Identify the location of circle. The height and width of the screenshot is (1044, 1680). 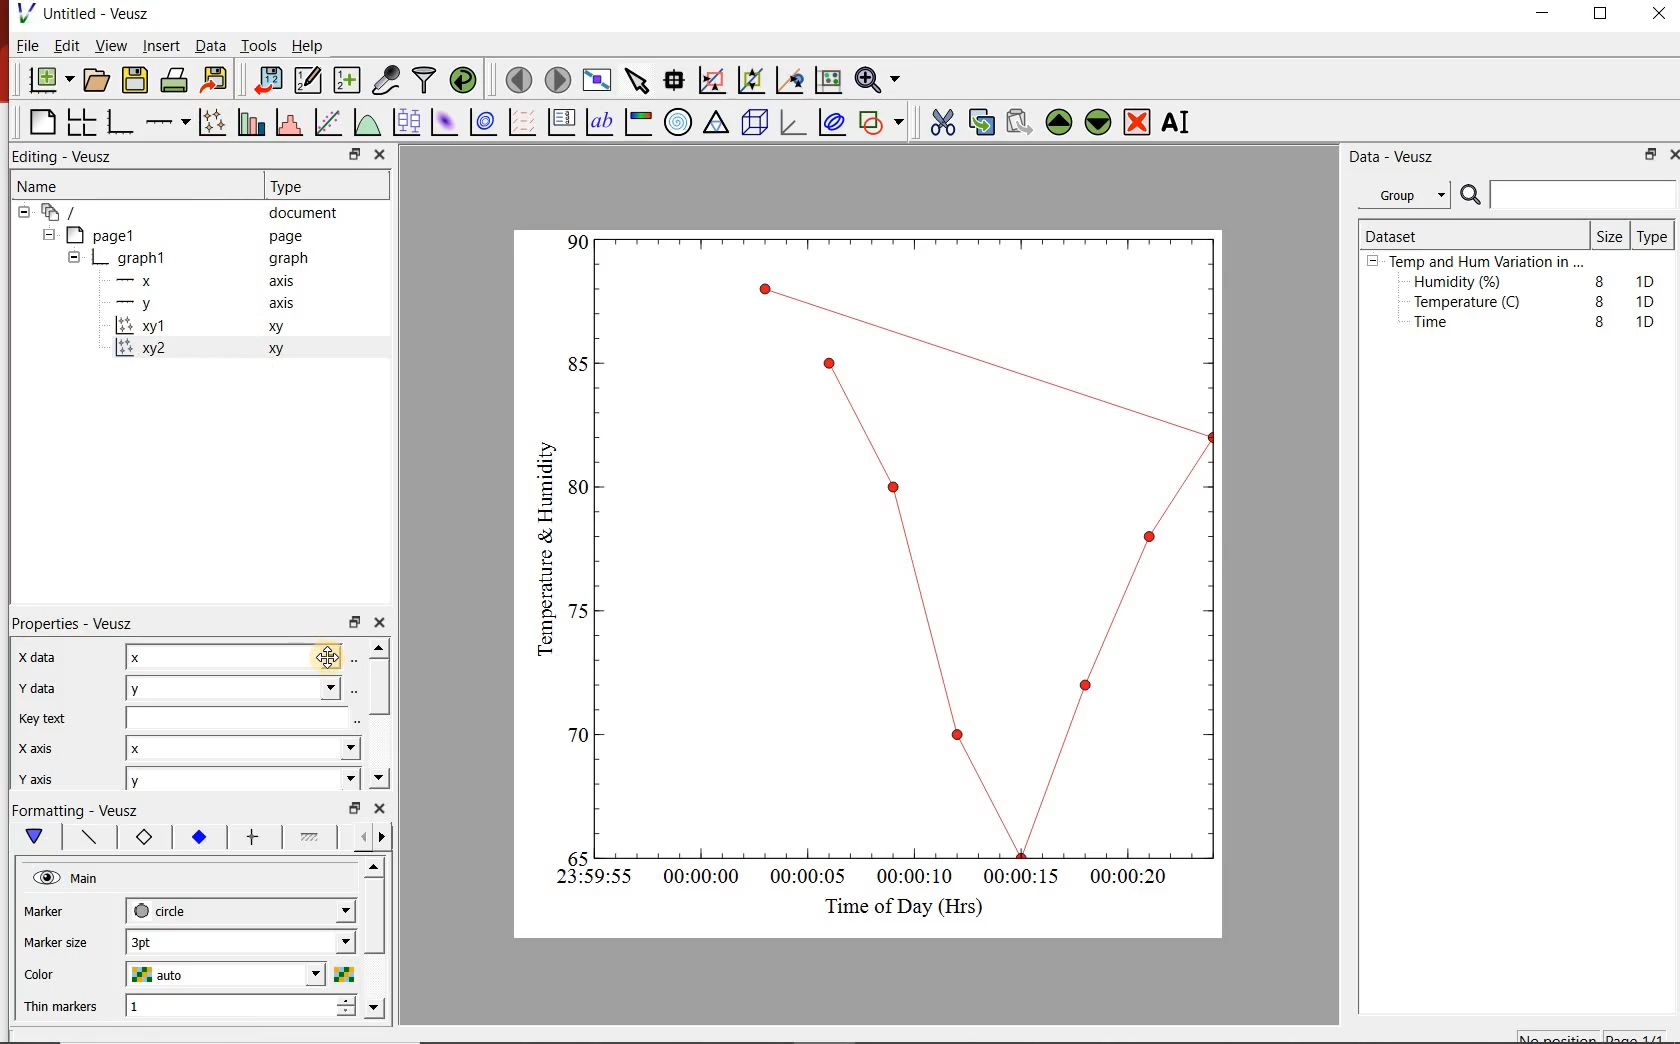
(163, 910).